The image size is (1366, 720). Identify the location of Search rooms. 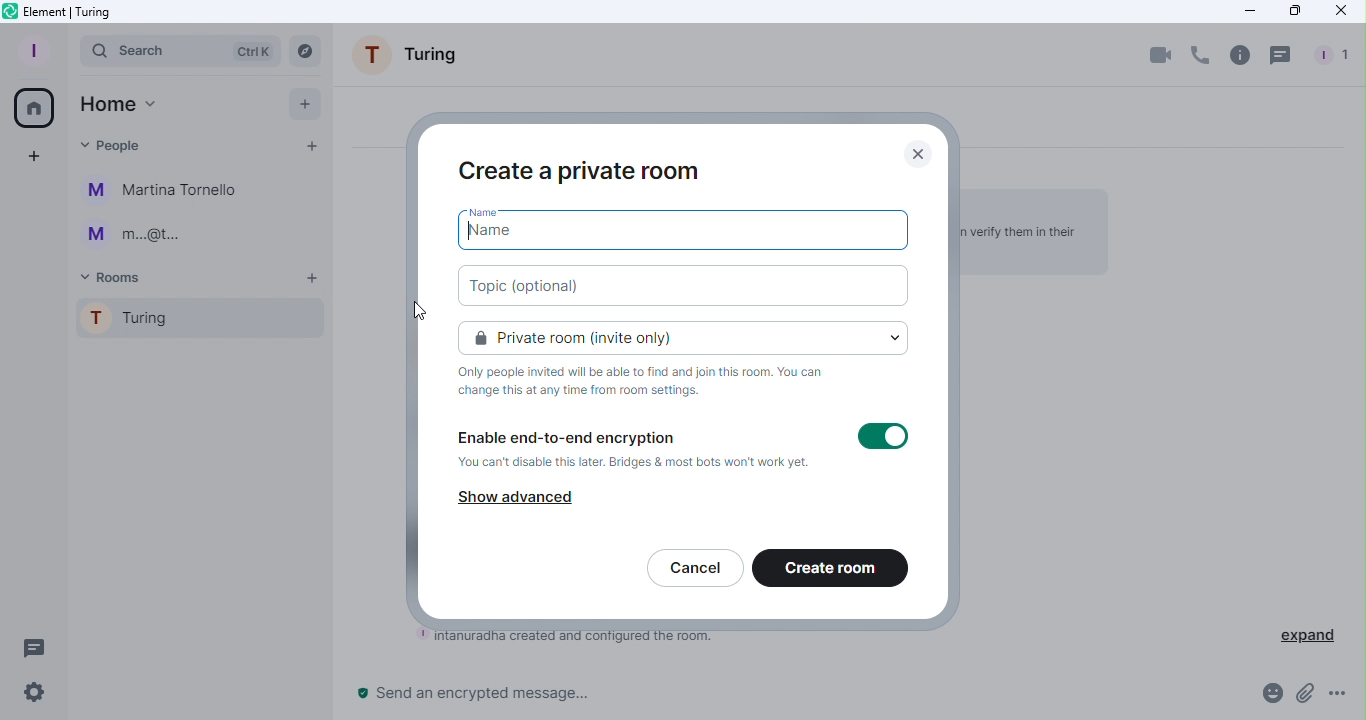
(308, 50).